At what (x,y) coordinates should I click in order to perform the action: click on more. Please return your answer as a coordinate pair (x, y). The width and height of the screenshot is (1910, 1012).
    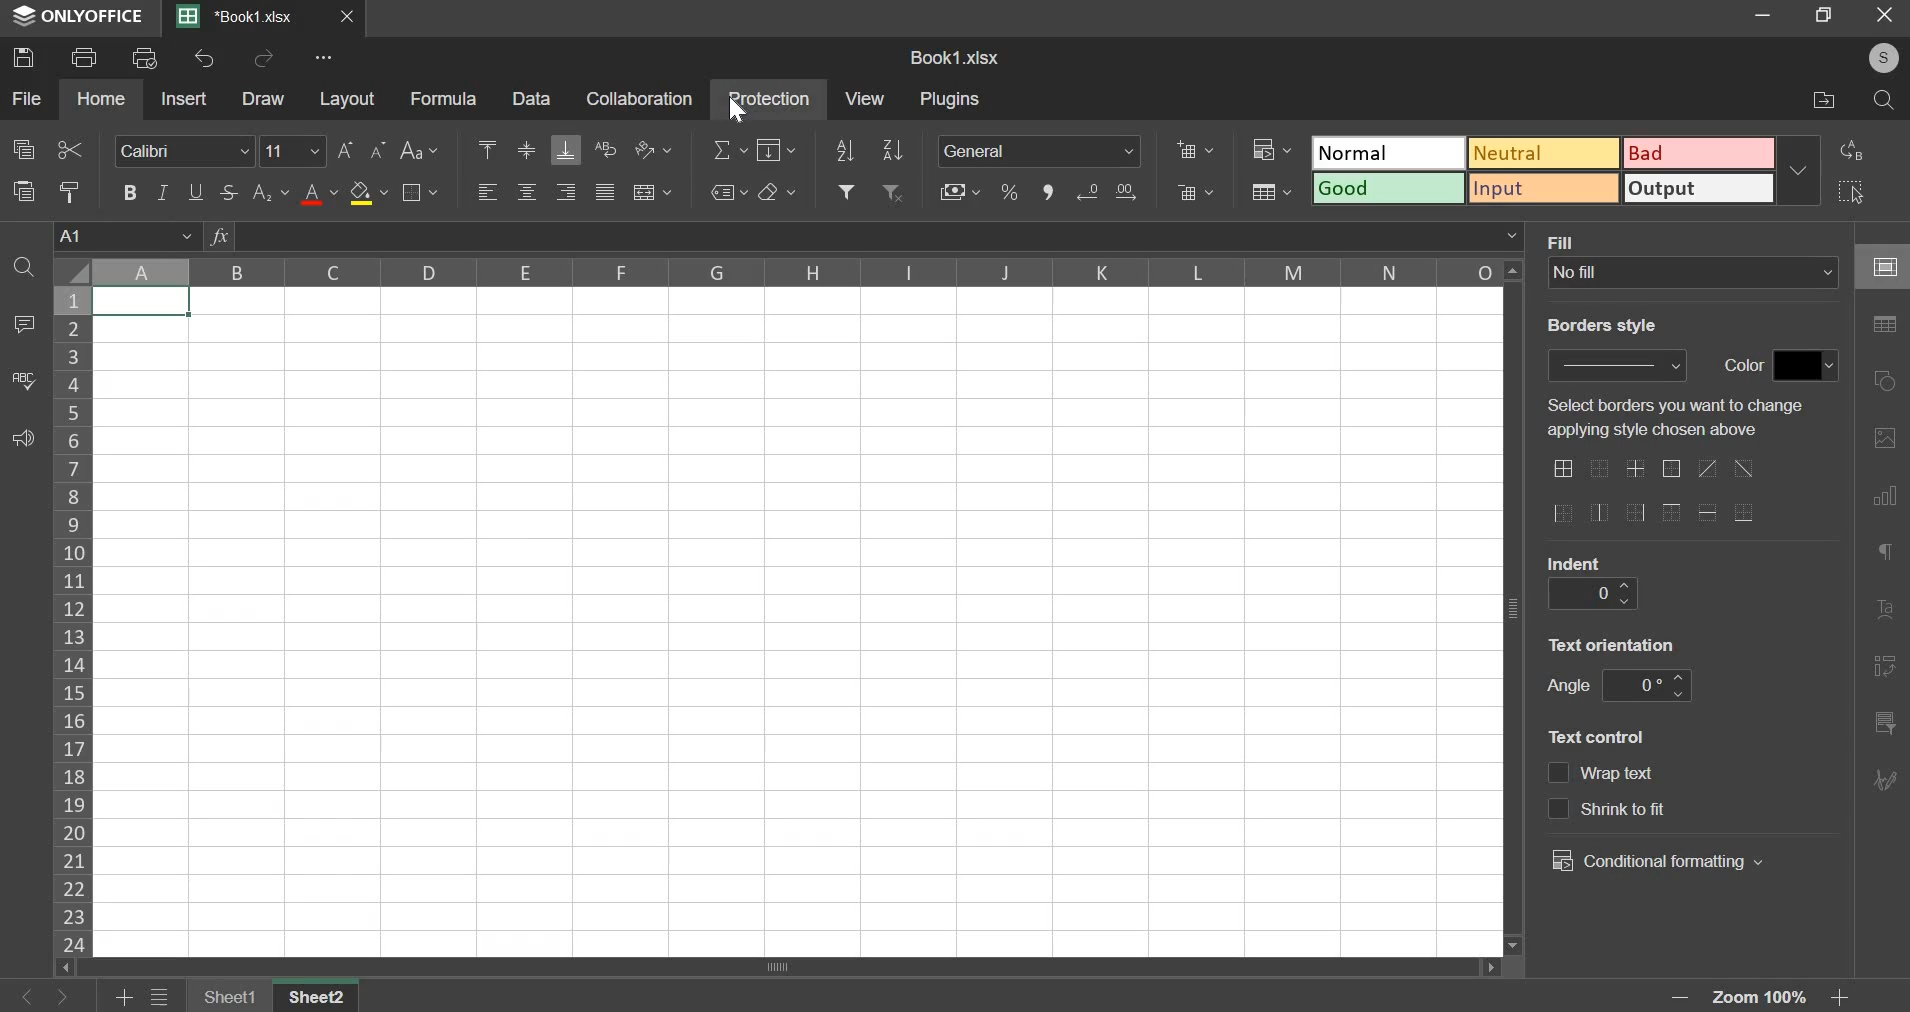
    Looking at the image, I should click on (327, 57).